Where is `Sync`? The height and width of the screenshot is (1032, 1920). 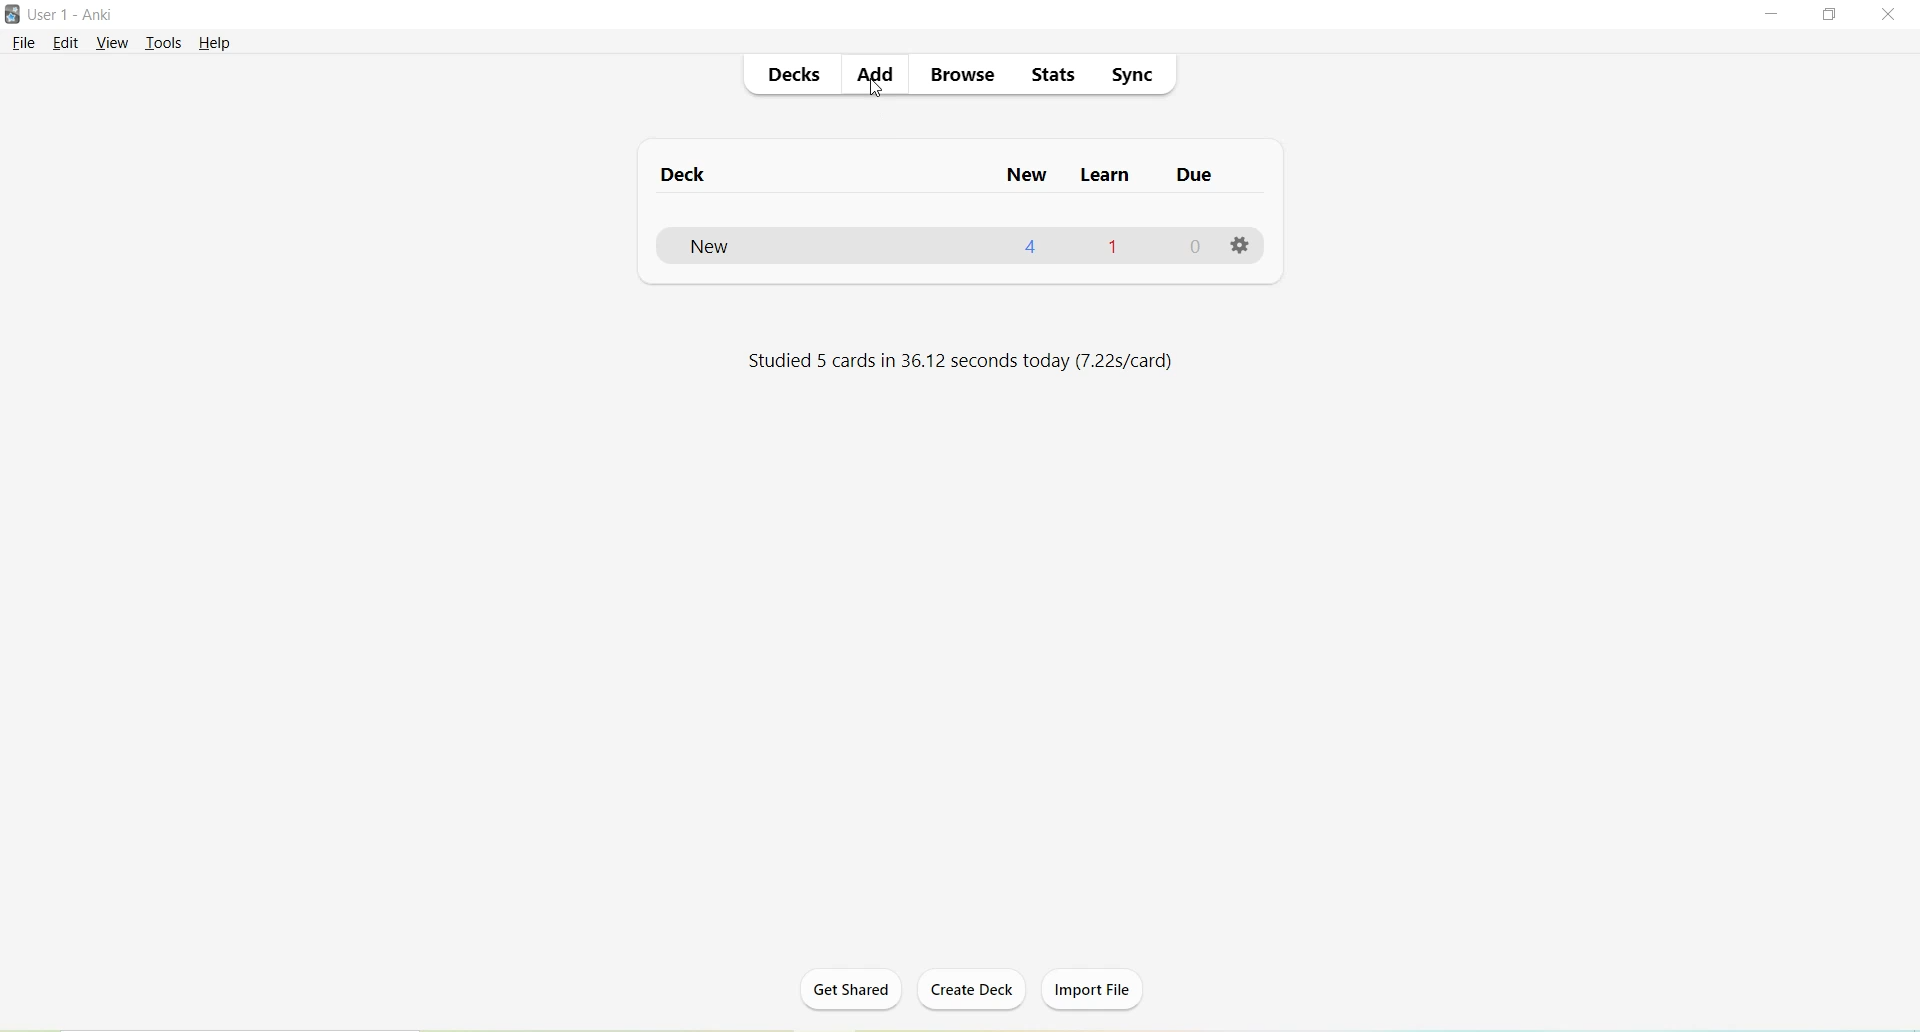 Sync is located at coordinates (1131, 71).